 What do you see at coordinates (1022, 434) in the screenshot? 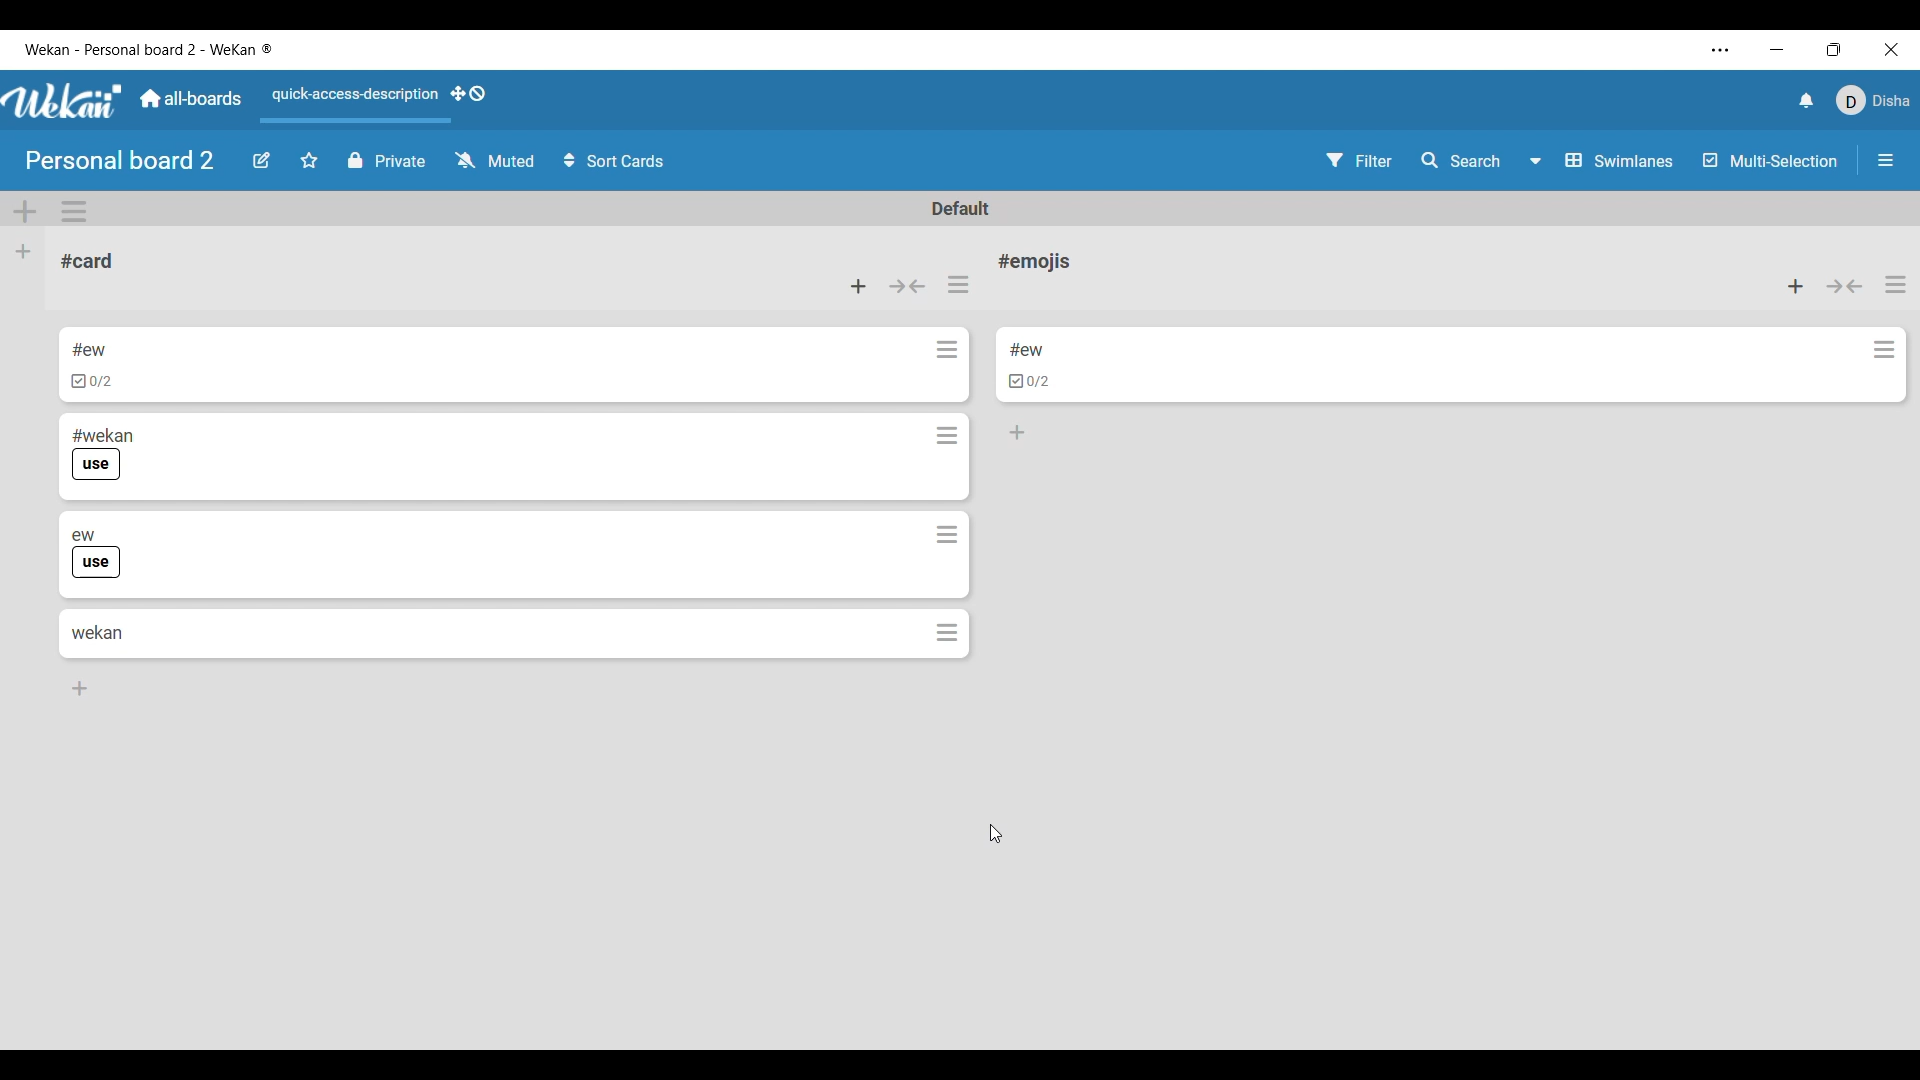
I see `Add` at bounding box center [1022, 434].